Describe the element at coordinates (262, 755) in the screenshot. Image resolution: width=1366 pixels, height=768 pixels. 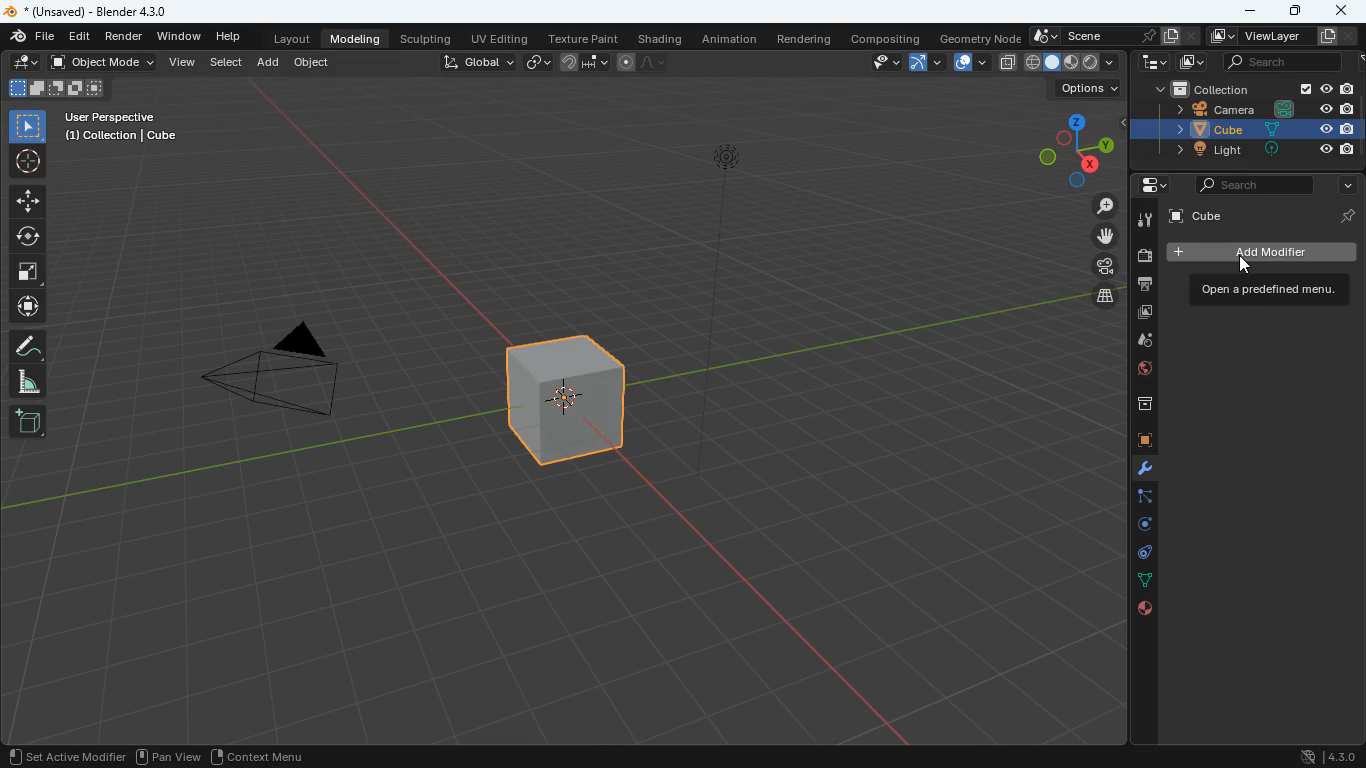
I see `menu` at that location.